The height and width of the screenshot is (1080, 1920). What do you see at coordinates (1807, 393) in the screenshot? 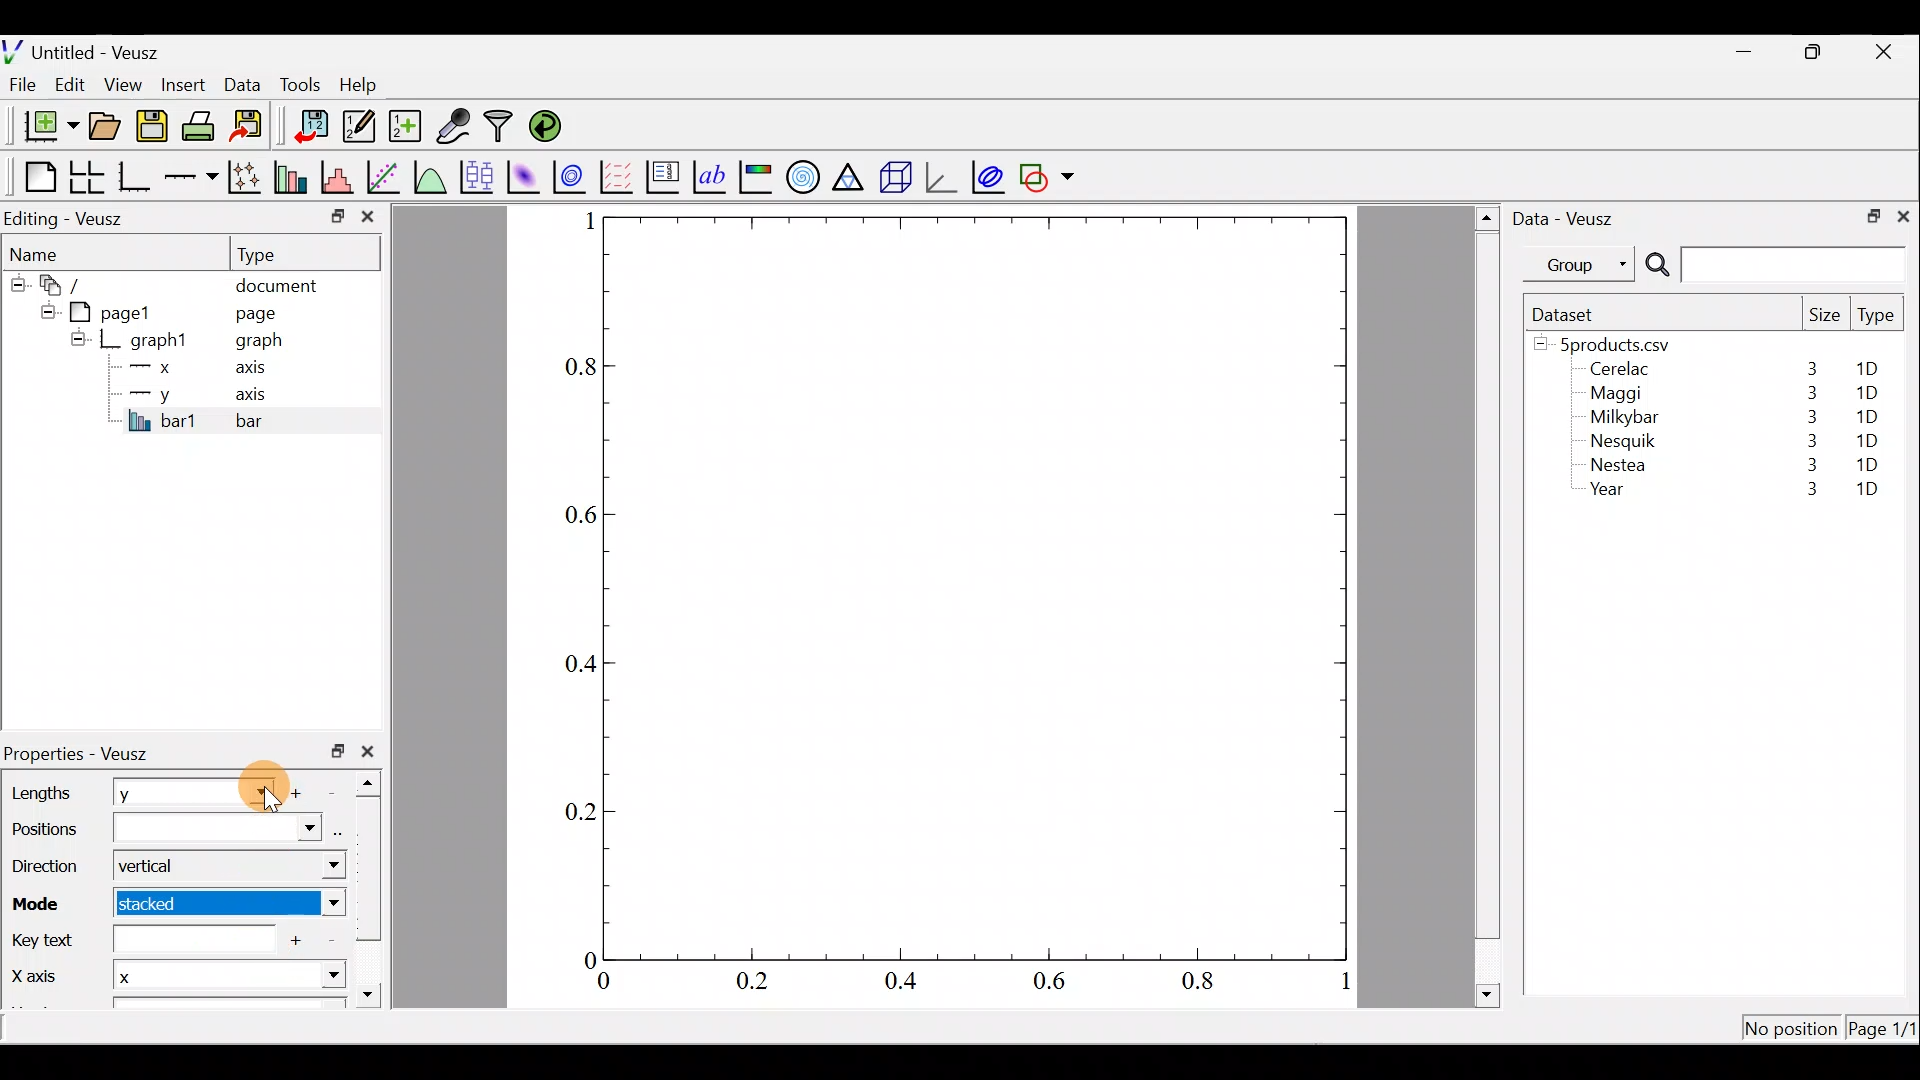
I see `3` at bounding box center [1807, 393].